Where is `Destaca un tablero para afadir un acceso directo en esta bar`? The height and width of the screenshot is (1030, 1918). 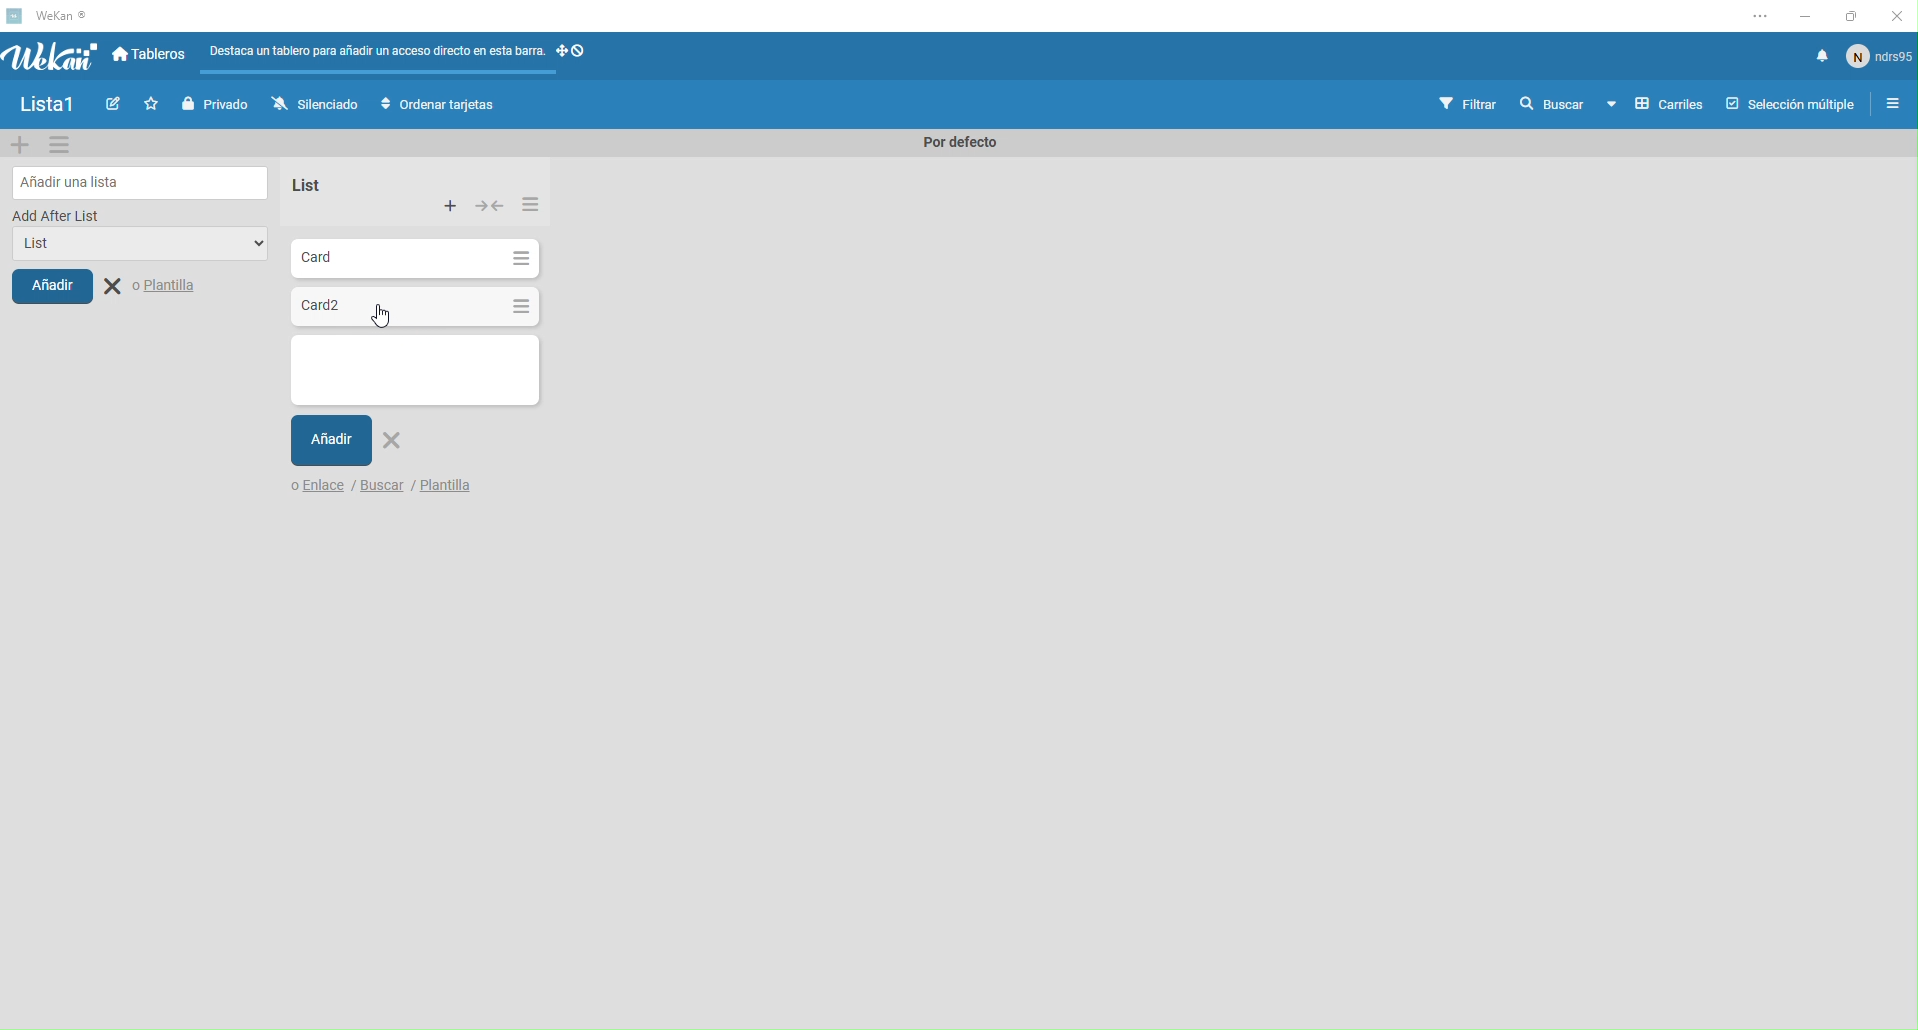
Destaca un tablero para afadir un acceso directo en esta bar is located at coordinates (375, 49).